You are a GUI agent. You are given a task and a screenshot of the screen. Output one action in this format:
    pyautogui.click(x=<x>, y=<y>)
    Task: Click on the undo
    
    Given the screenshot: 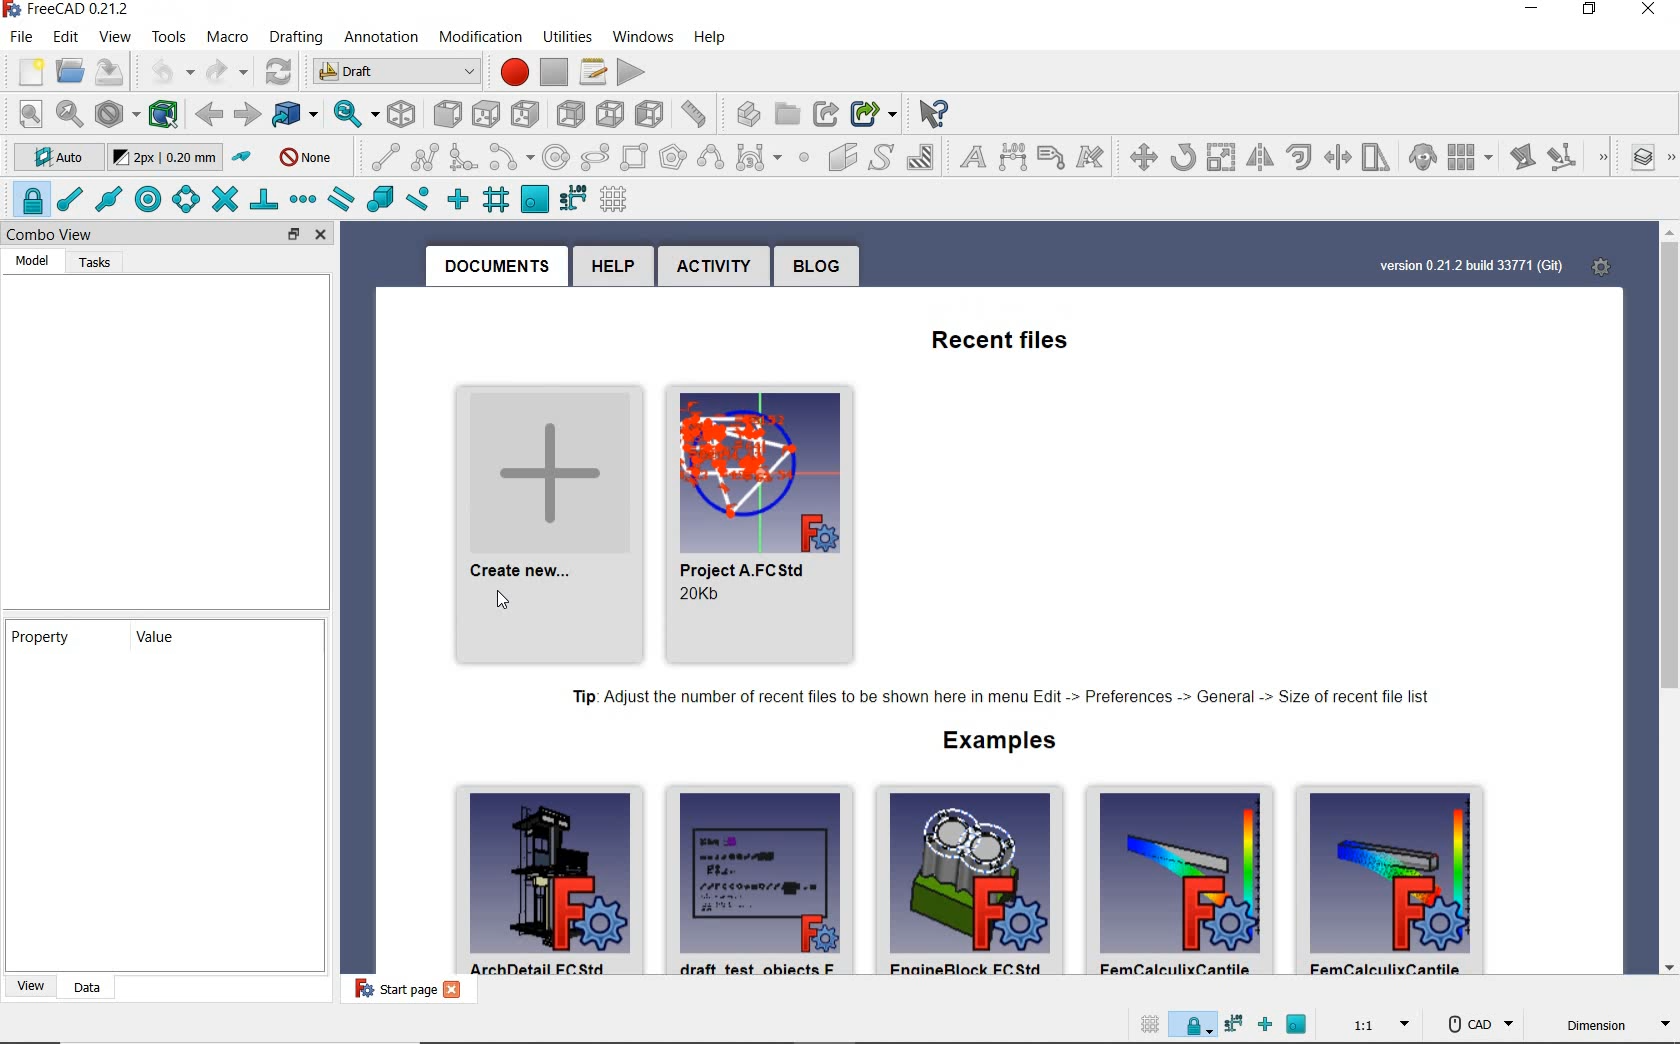 What is the action you would take?
    pyautogui.click(x=158, y=72)
    